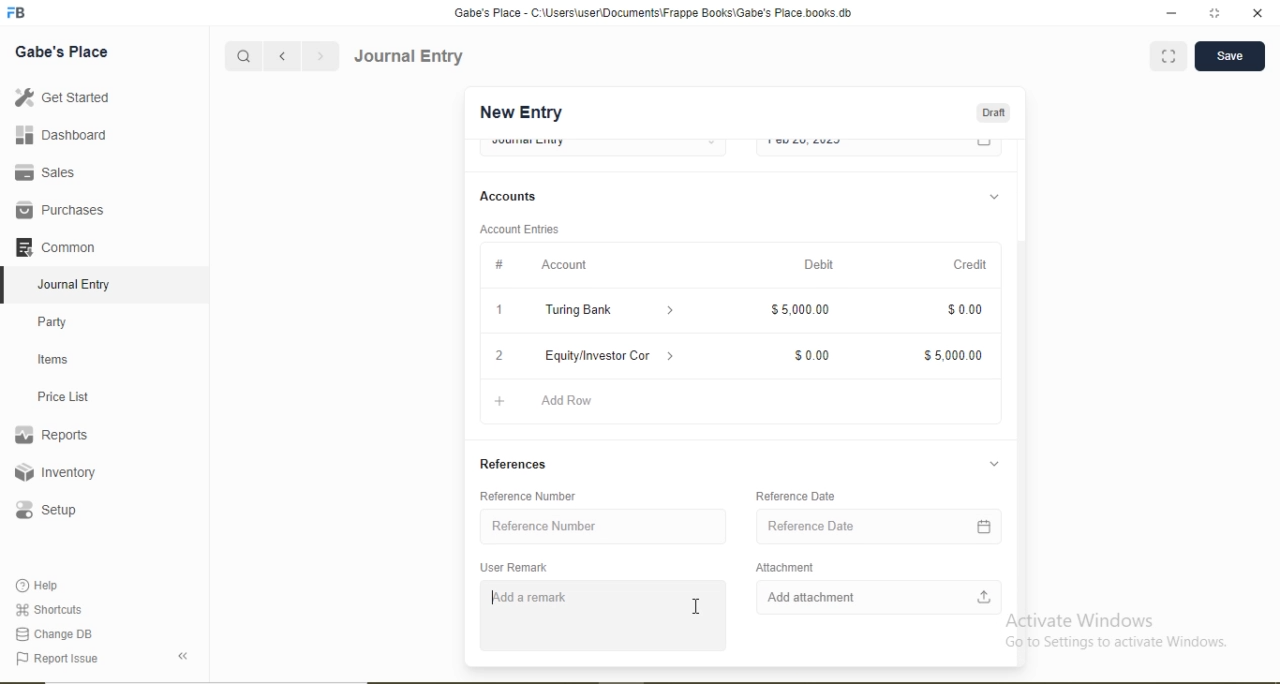 This screenshot has height=684, width=1280. Describe the element at coordinates (811, 597) in the screenshot. I see `Add attachment` at that location.